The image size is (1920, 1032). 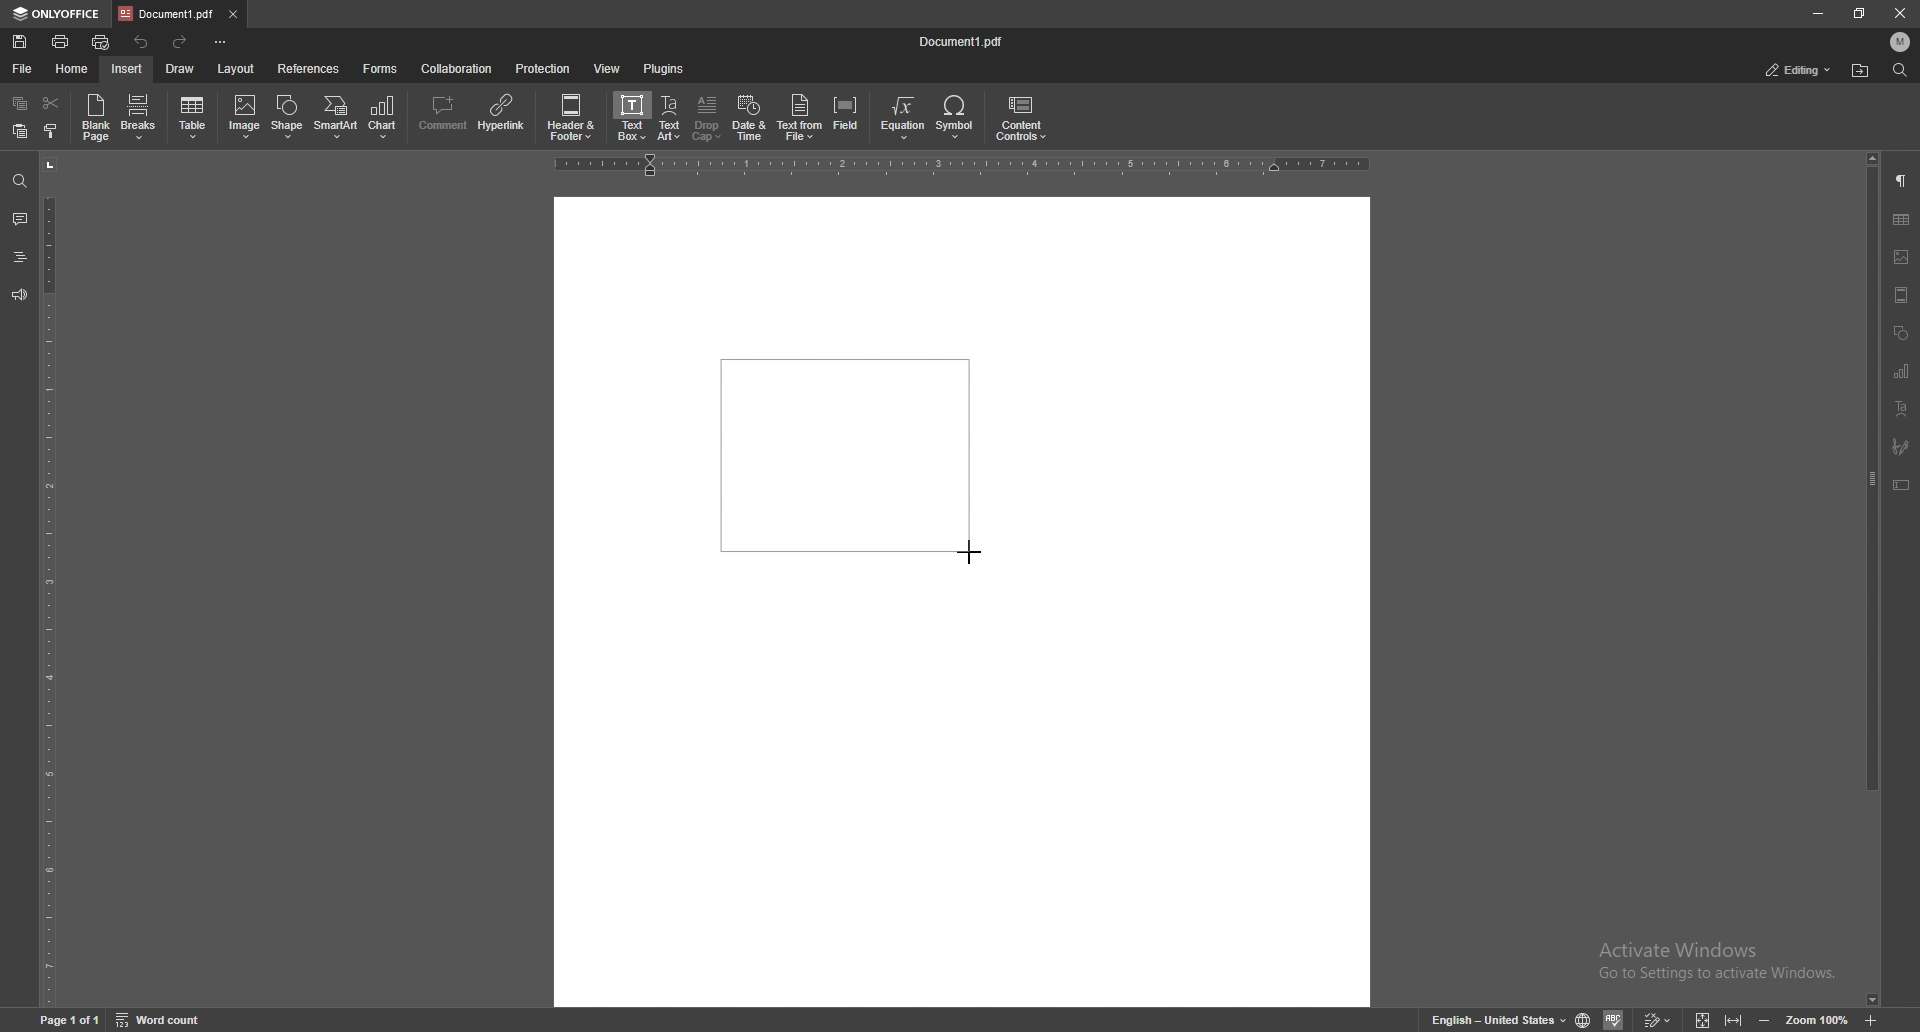 I want to click on copy, so click(x=21, y=102).